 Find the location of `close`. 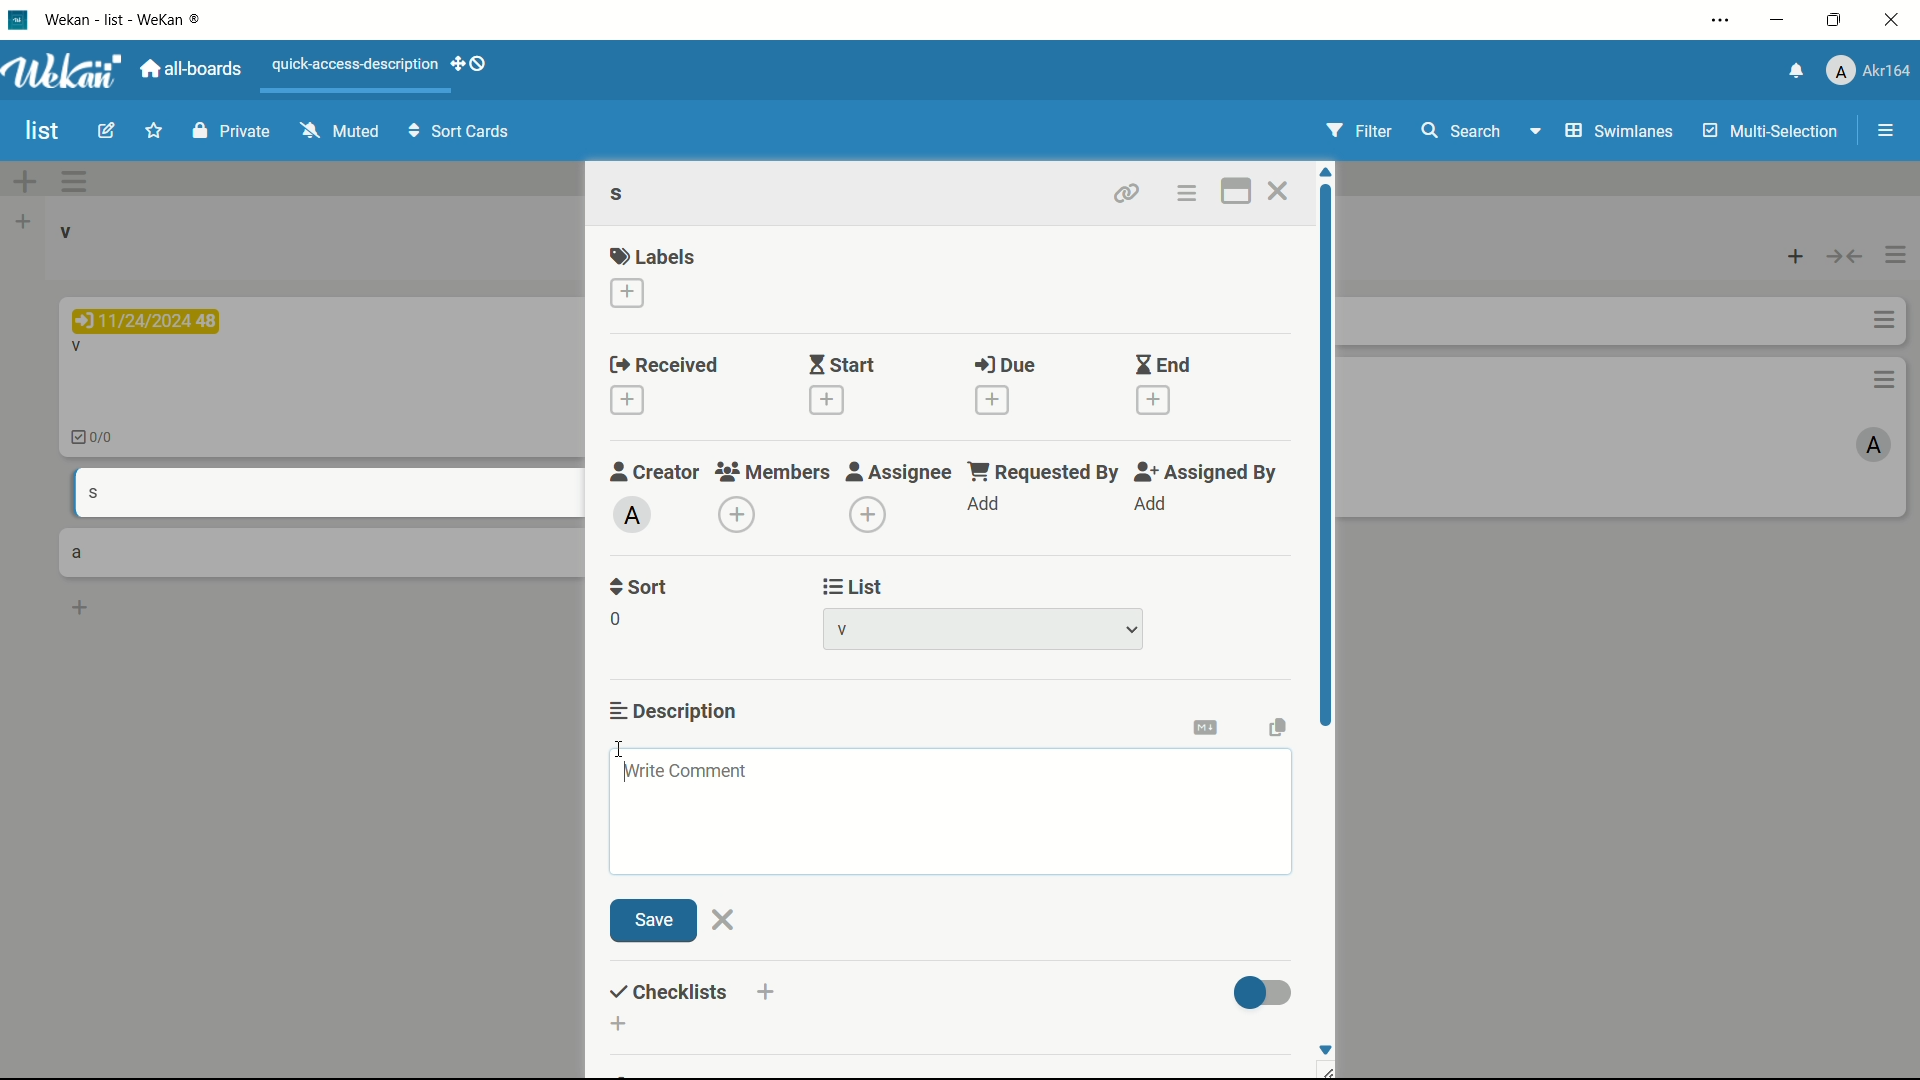

close is located at coordinates (724, 921).